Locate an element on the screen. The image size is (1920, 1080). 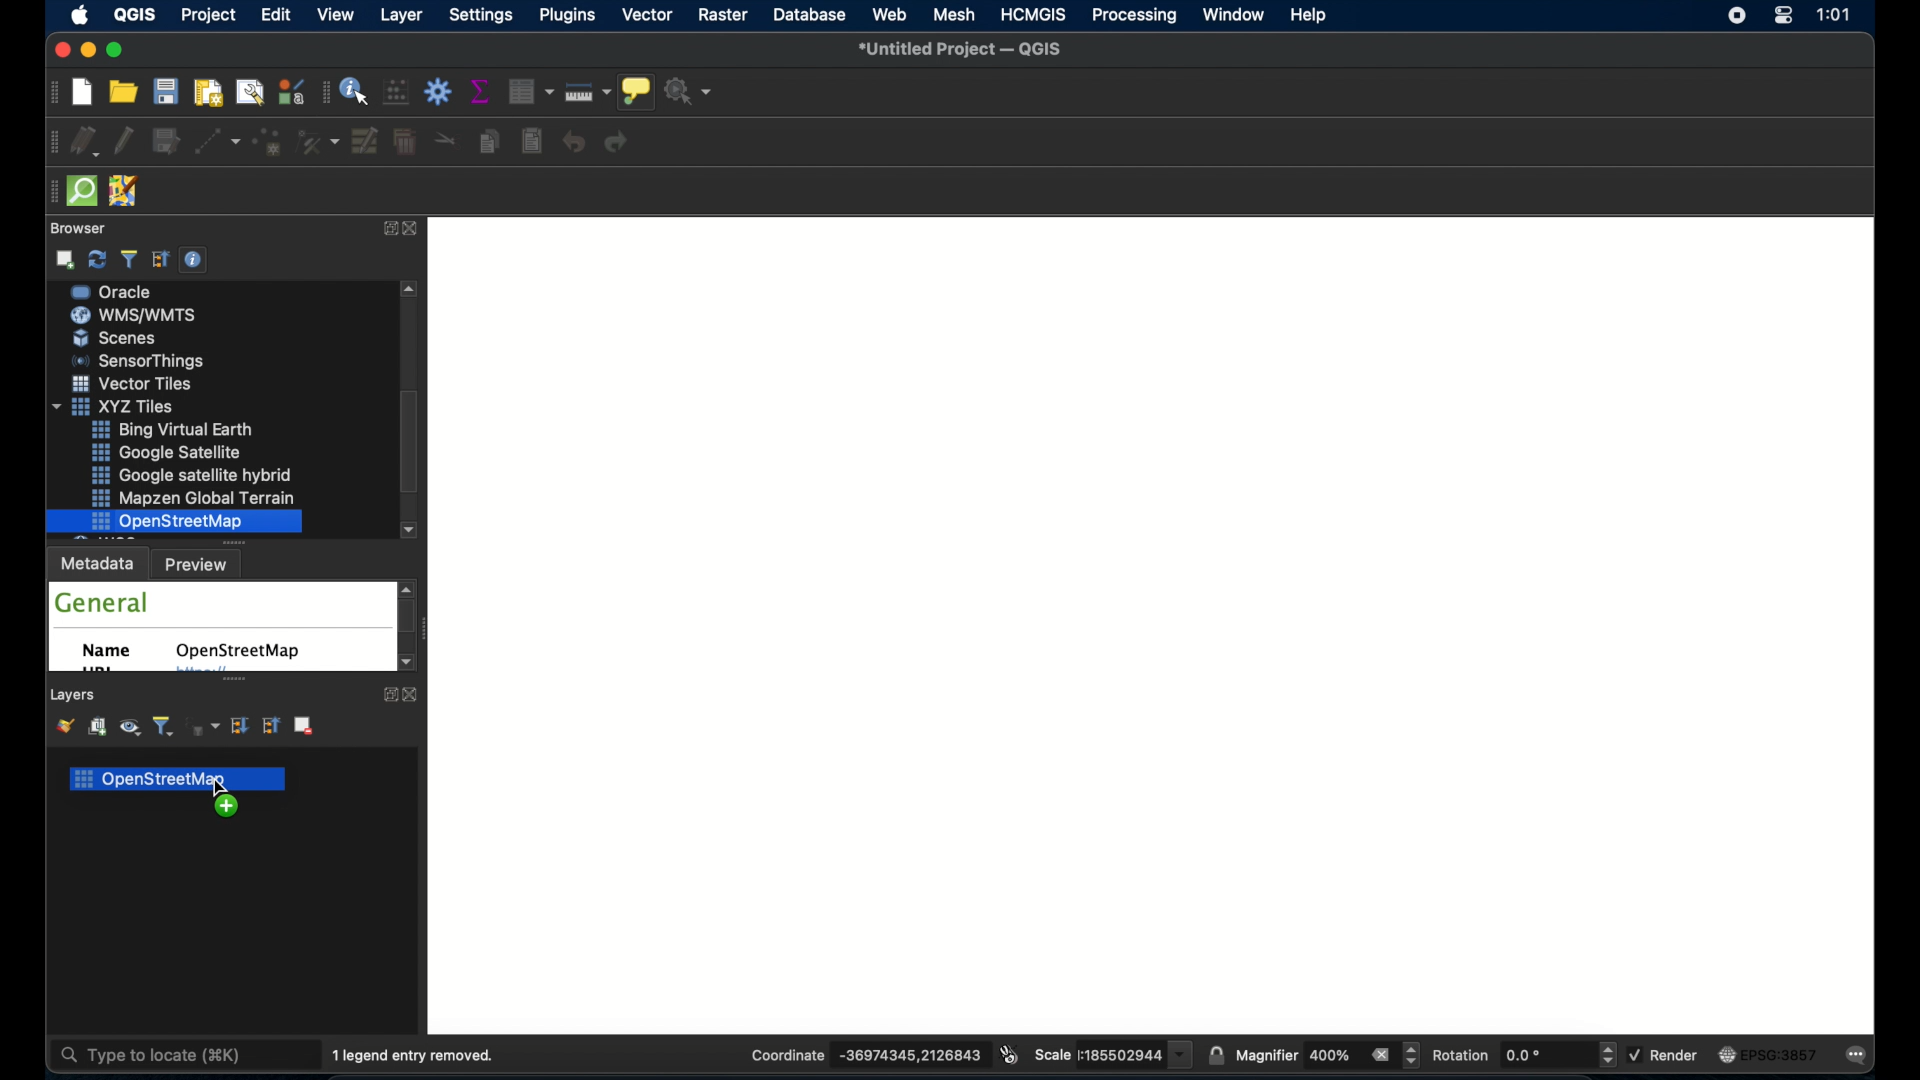
untitled project QGIS is located at coordinates (968, 49).